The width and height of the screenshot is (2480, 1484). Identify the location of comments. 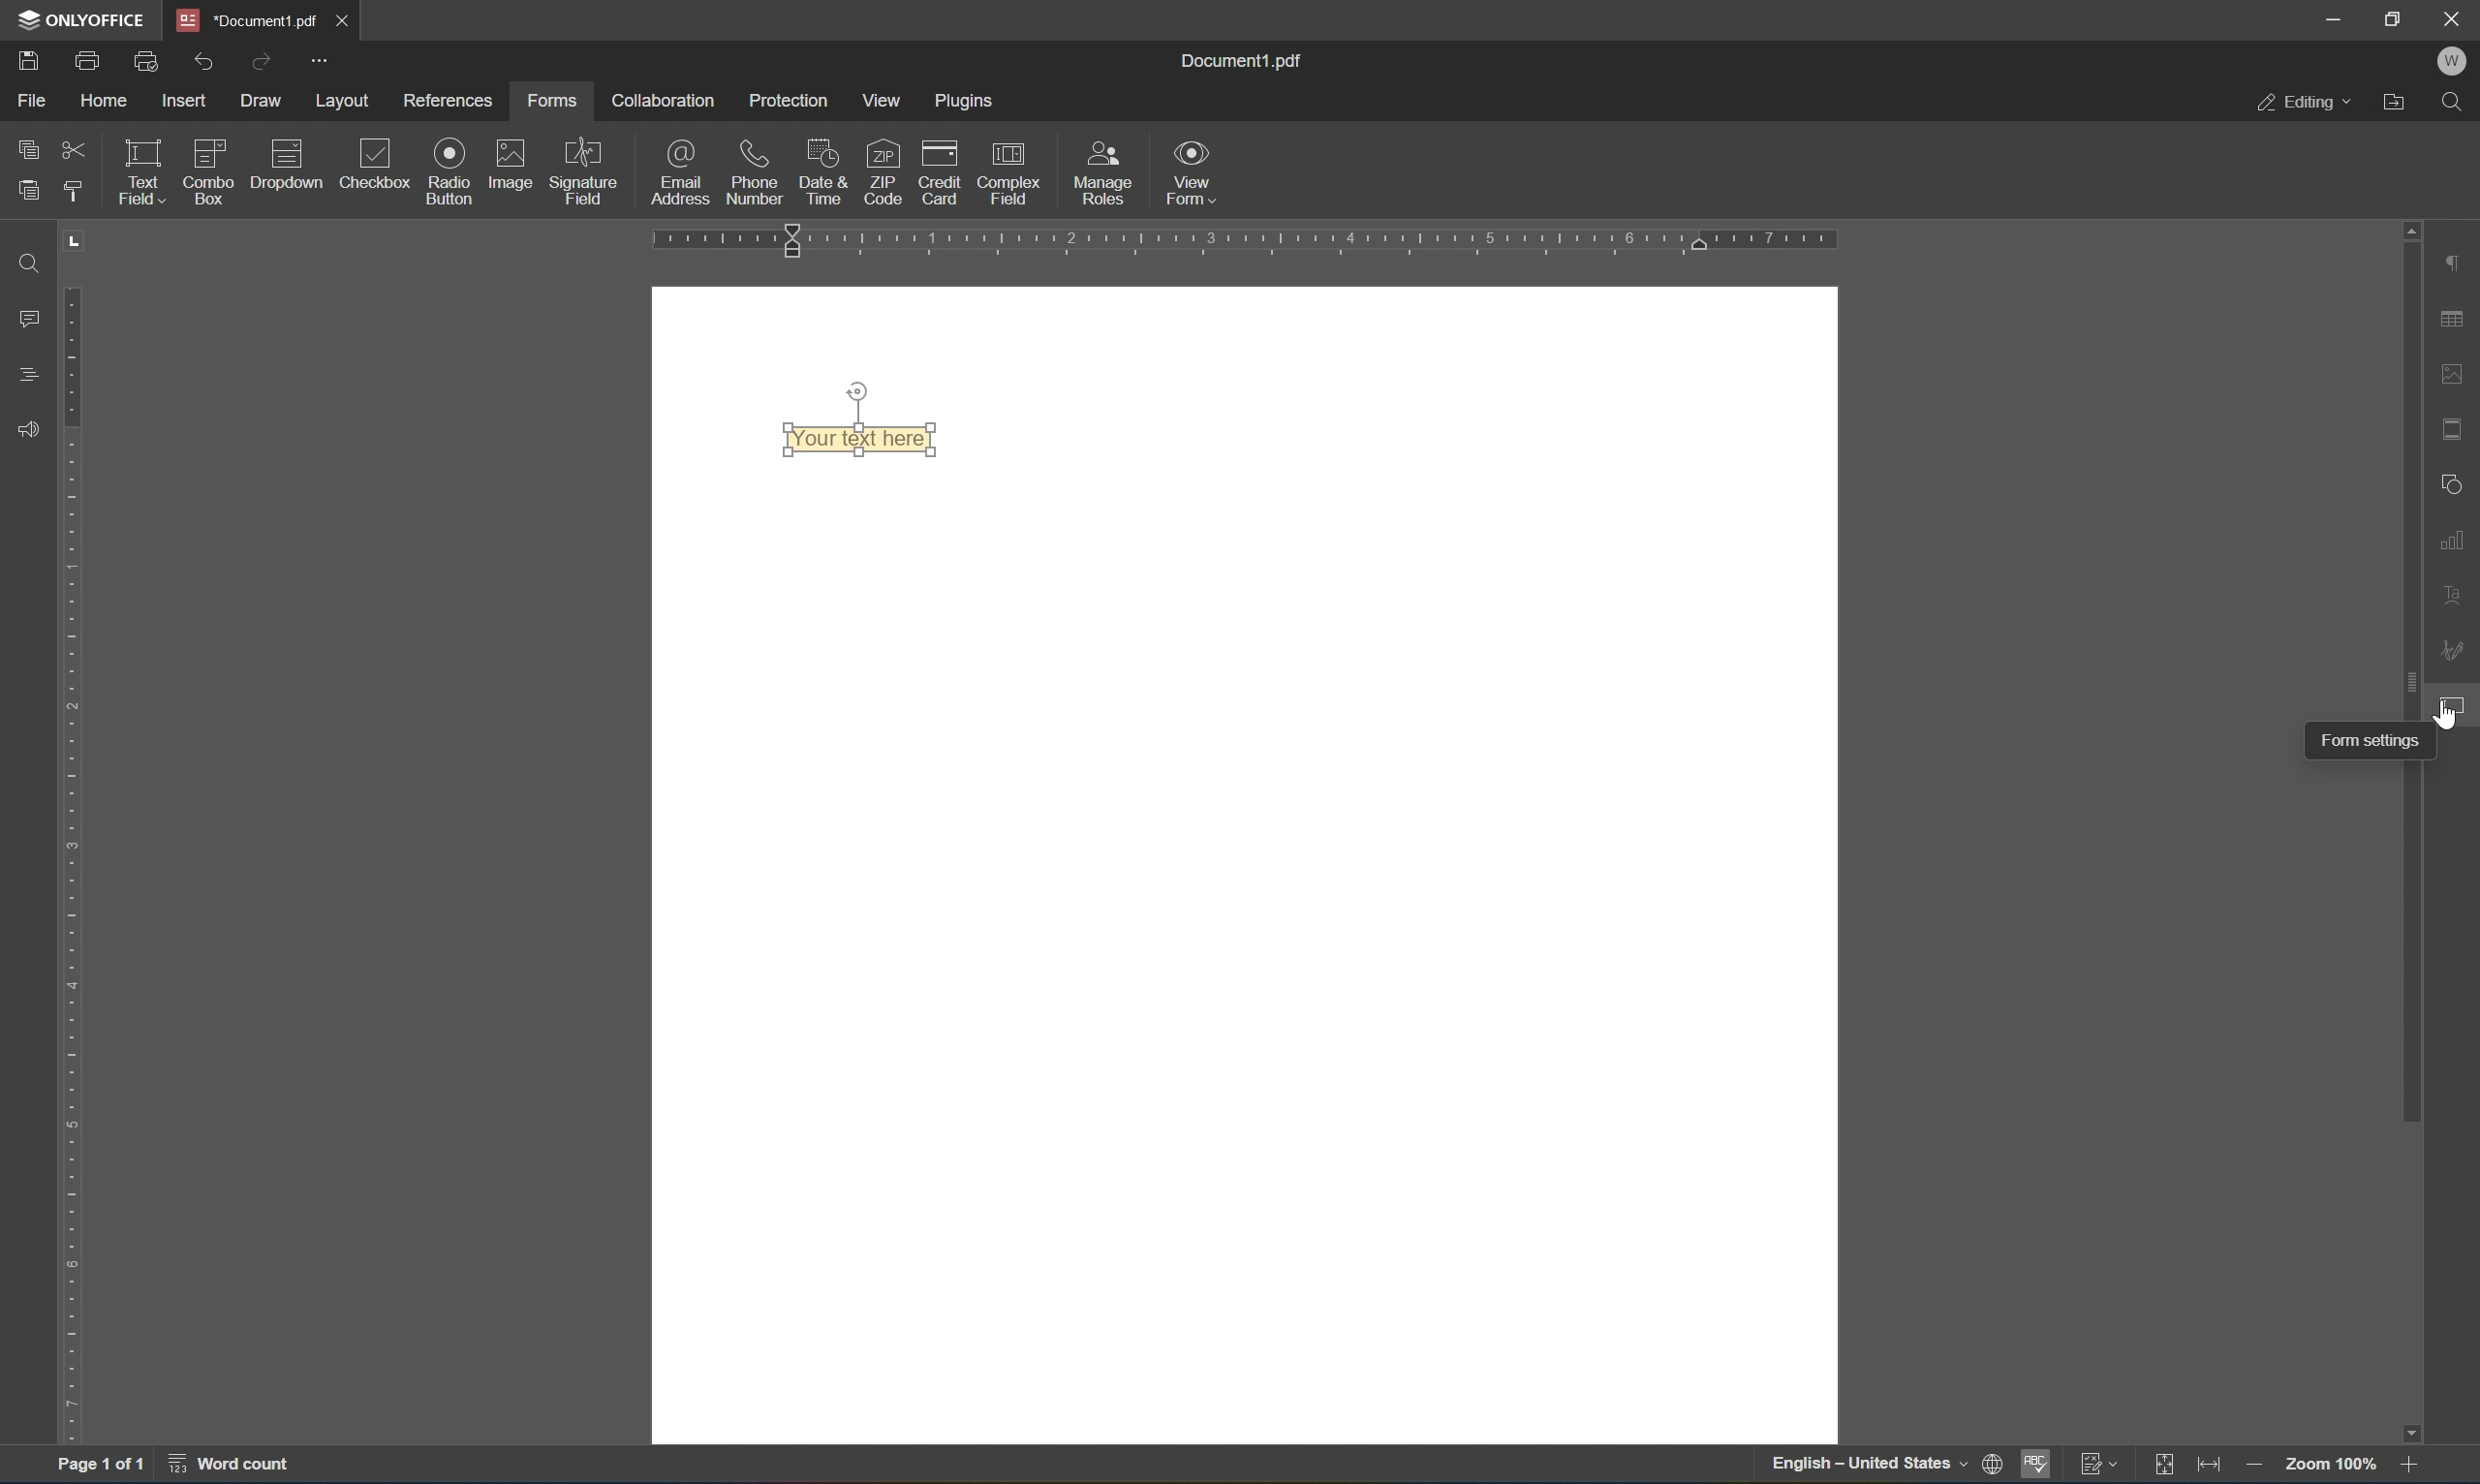
(23, 321).